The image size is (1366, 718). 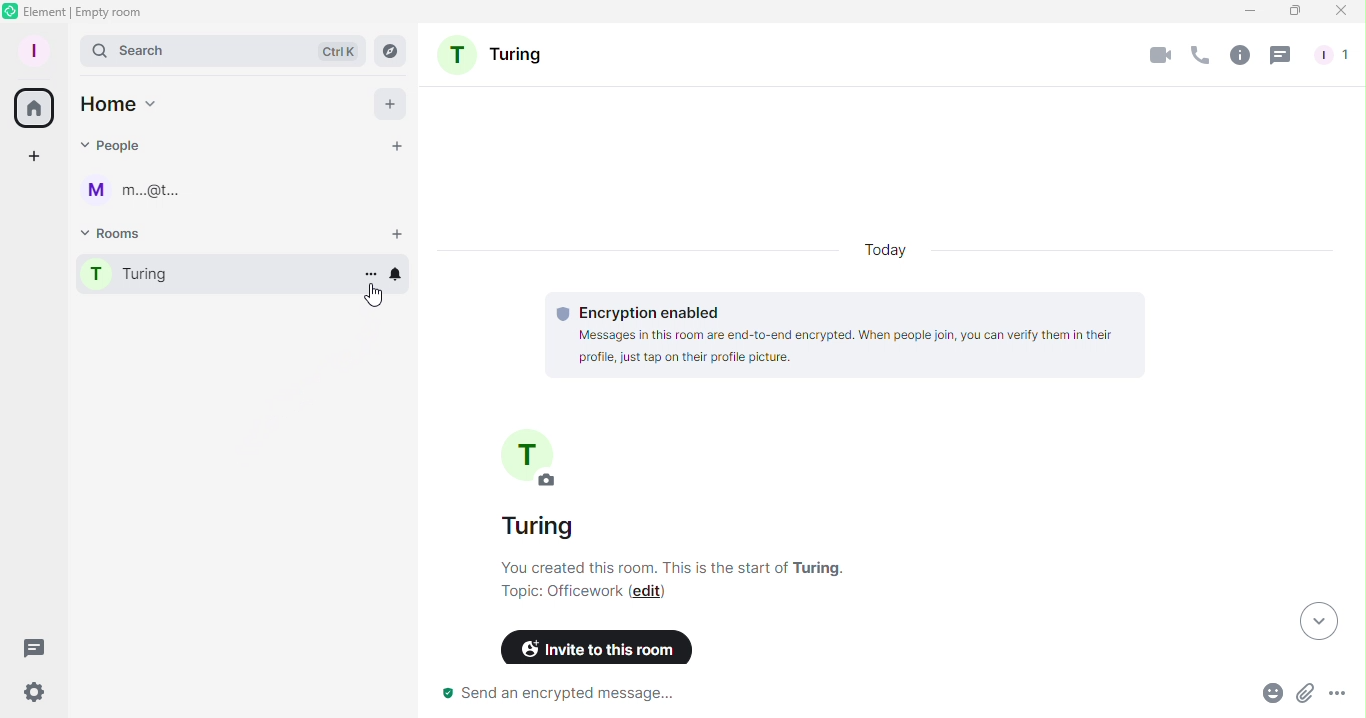 What do you see at coordinates (40, 108) in the screenshot?
I see `Home` at bounding box center [40, 108].